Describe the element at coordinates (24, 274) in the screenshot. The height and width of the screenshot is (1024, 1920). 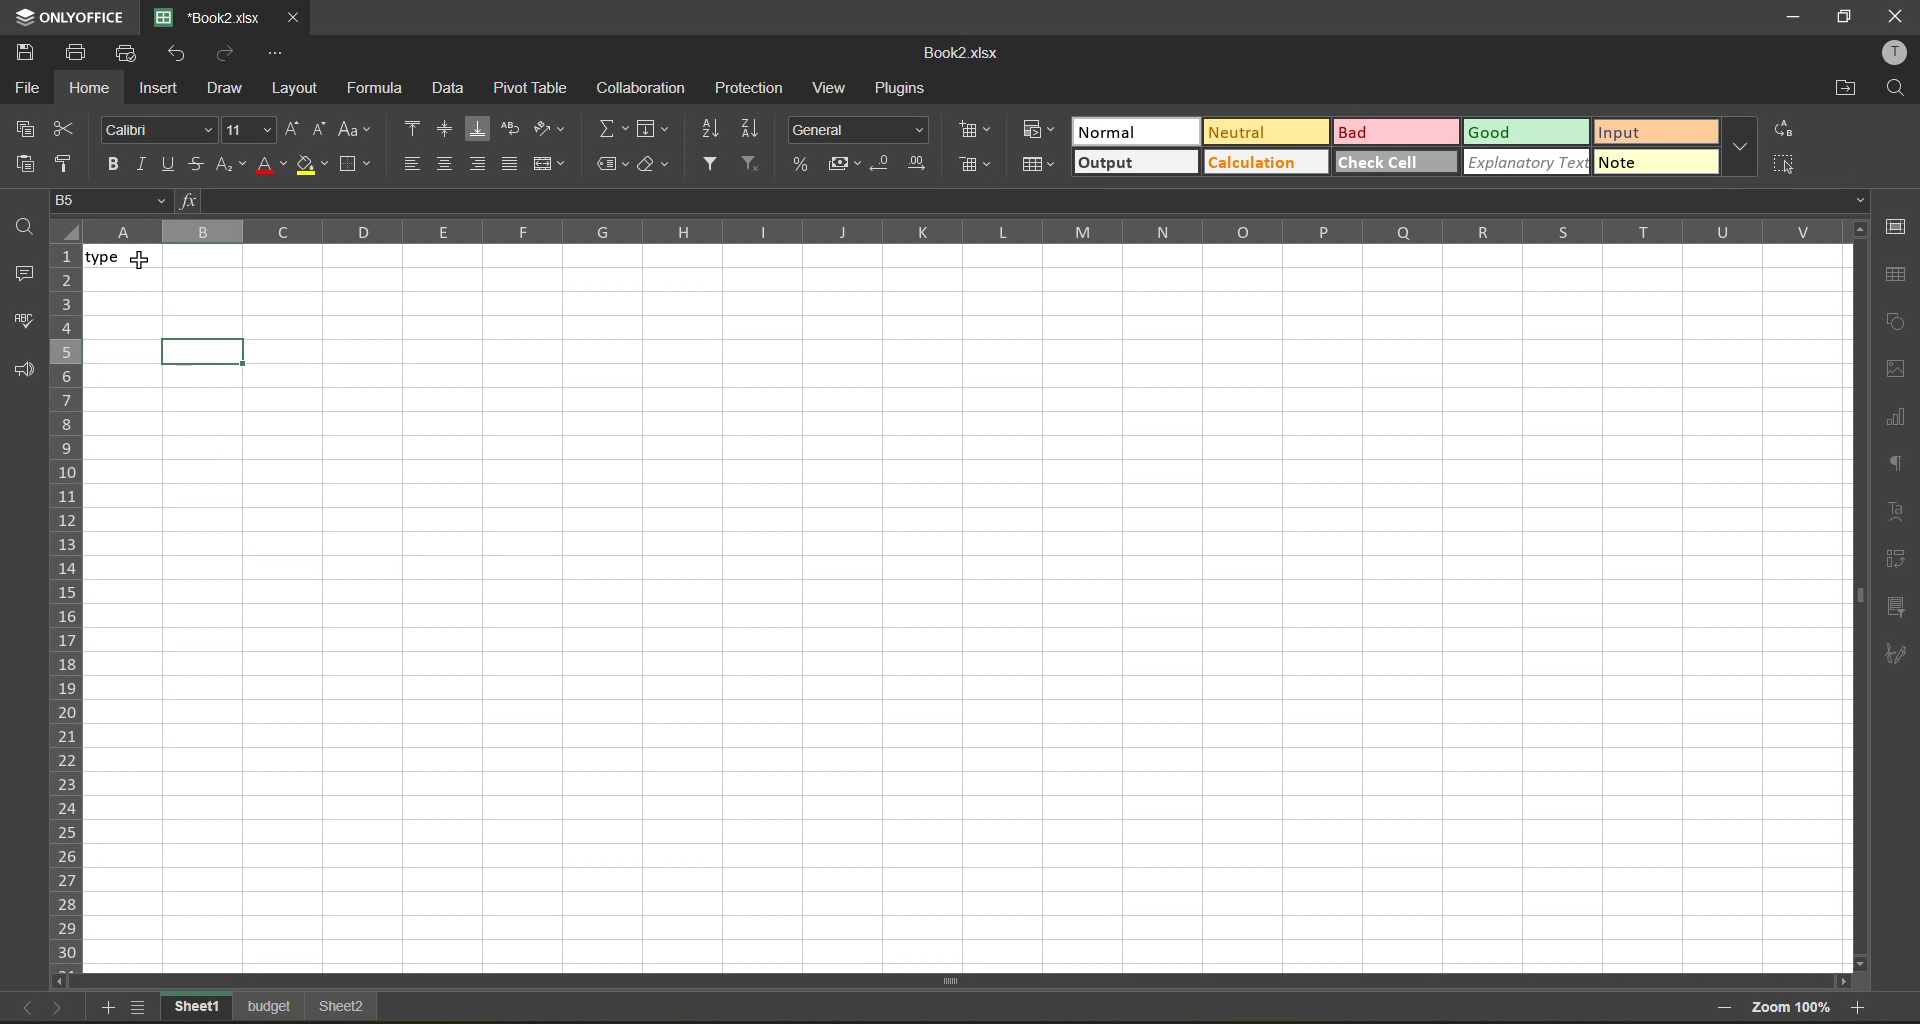
I see `comments` at that location.